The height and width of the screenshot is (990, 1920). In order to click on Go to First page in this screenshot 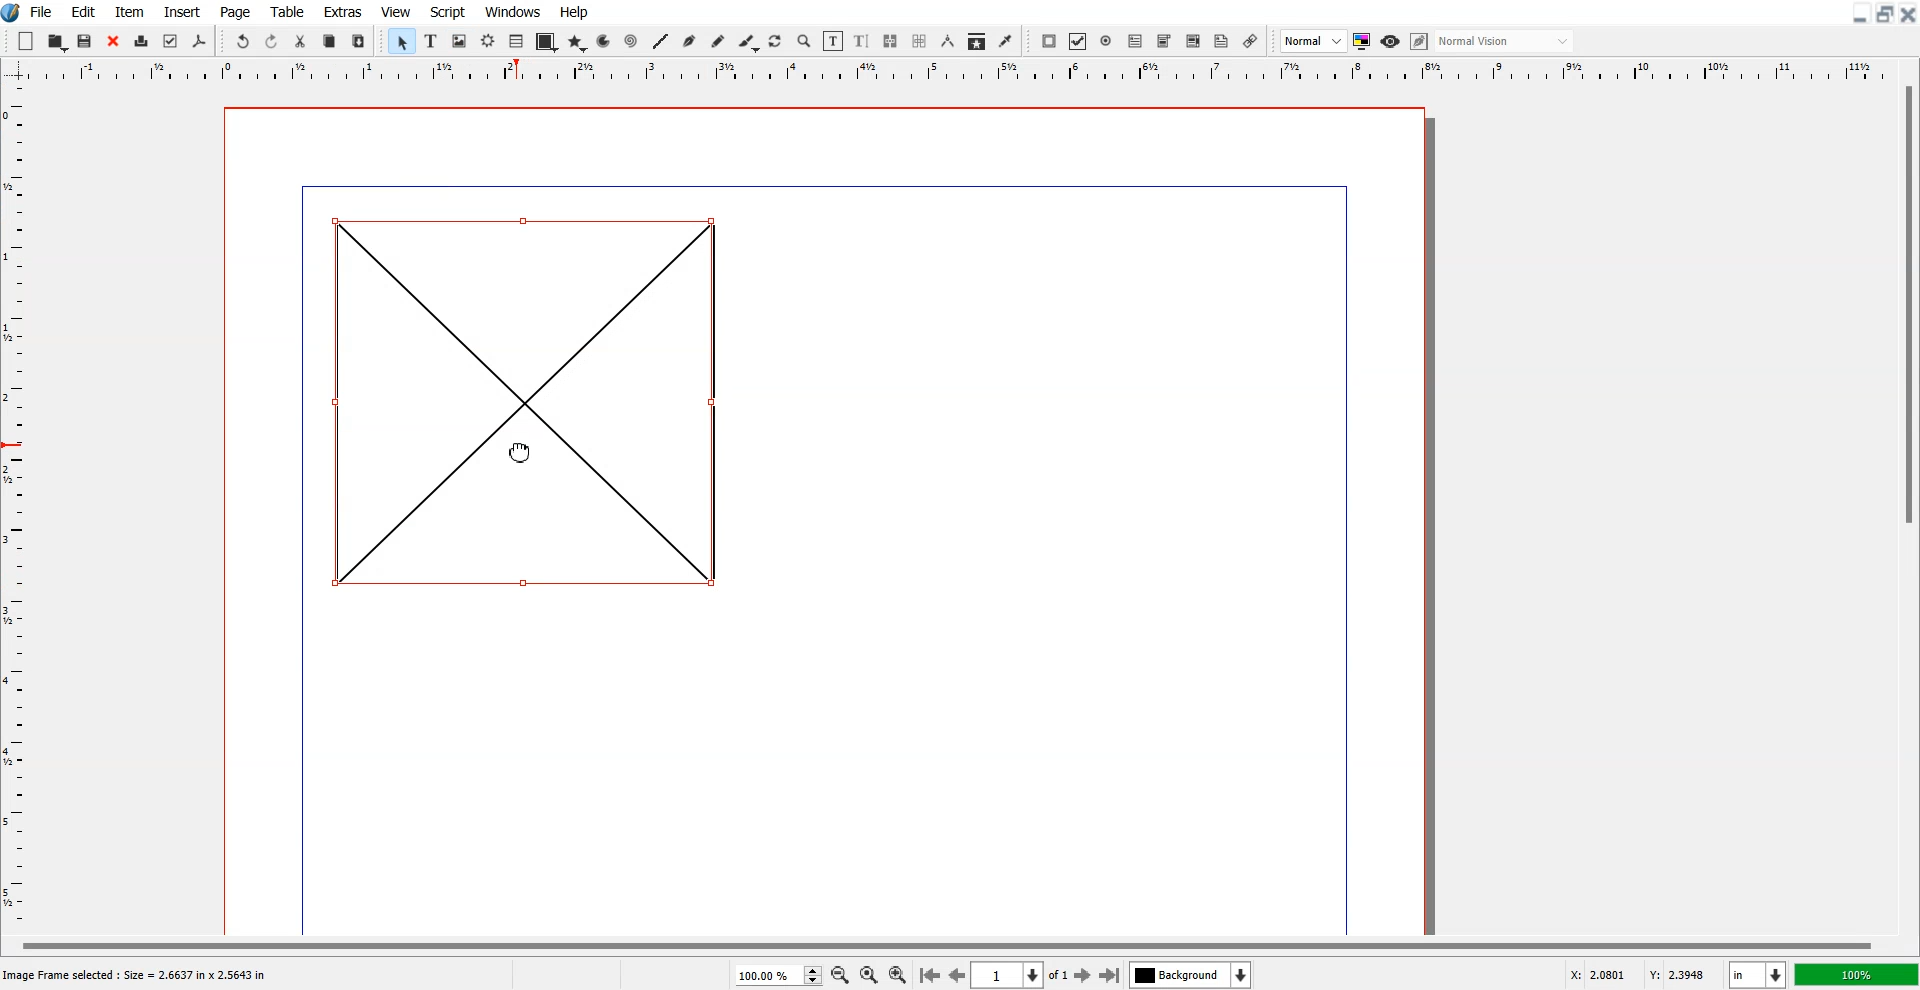, I will do `click(930, 974)`.